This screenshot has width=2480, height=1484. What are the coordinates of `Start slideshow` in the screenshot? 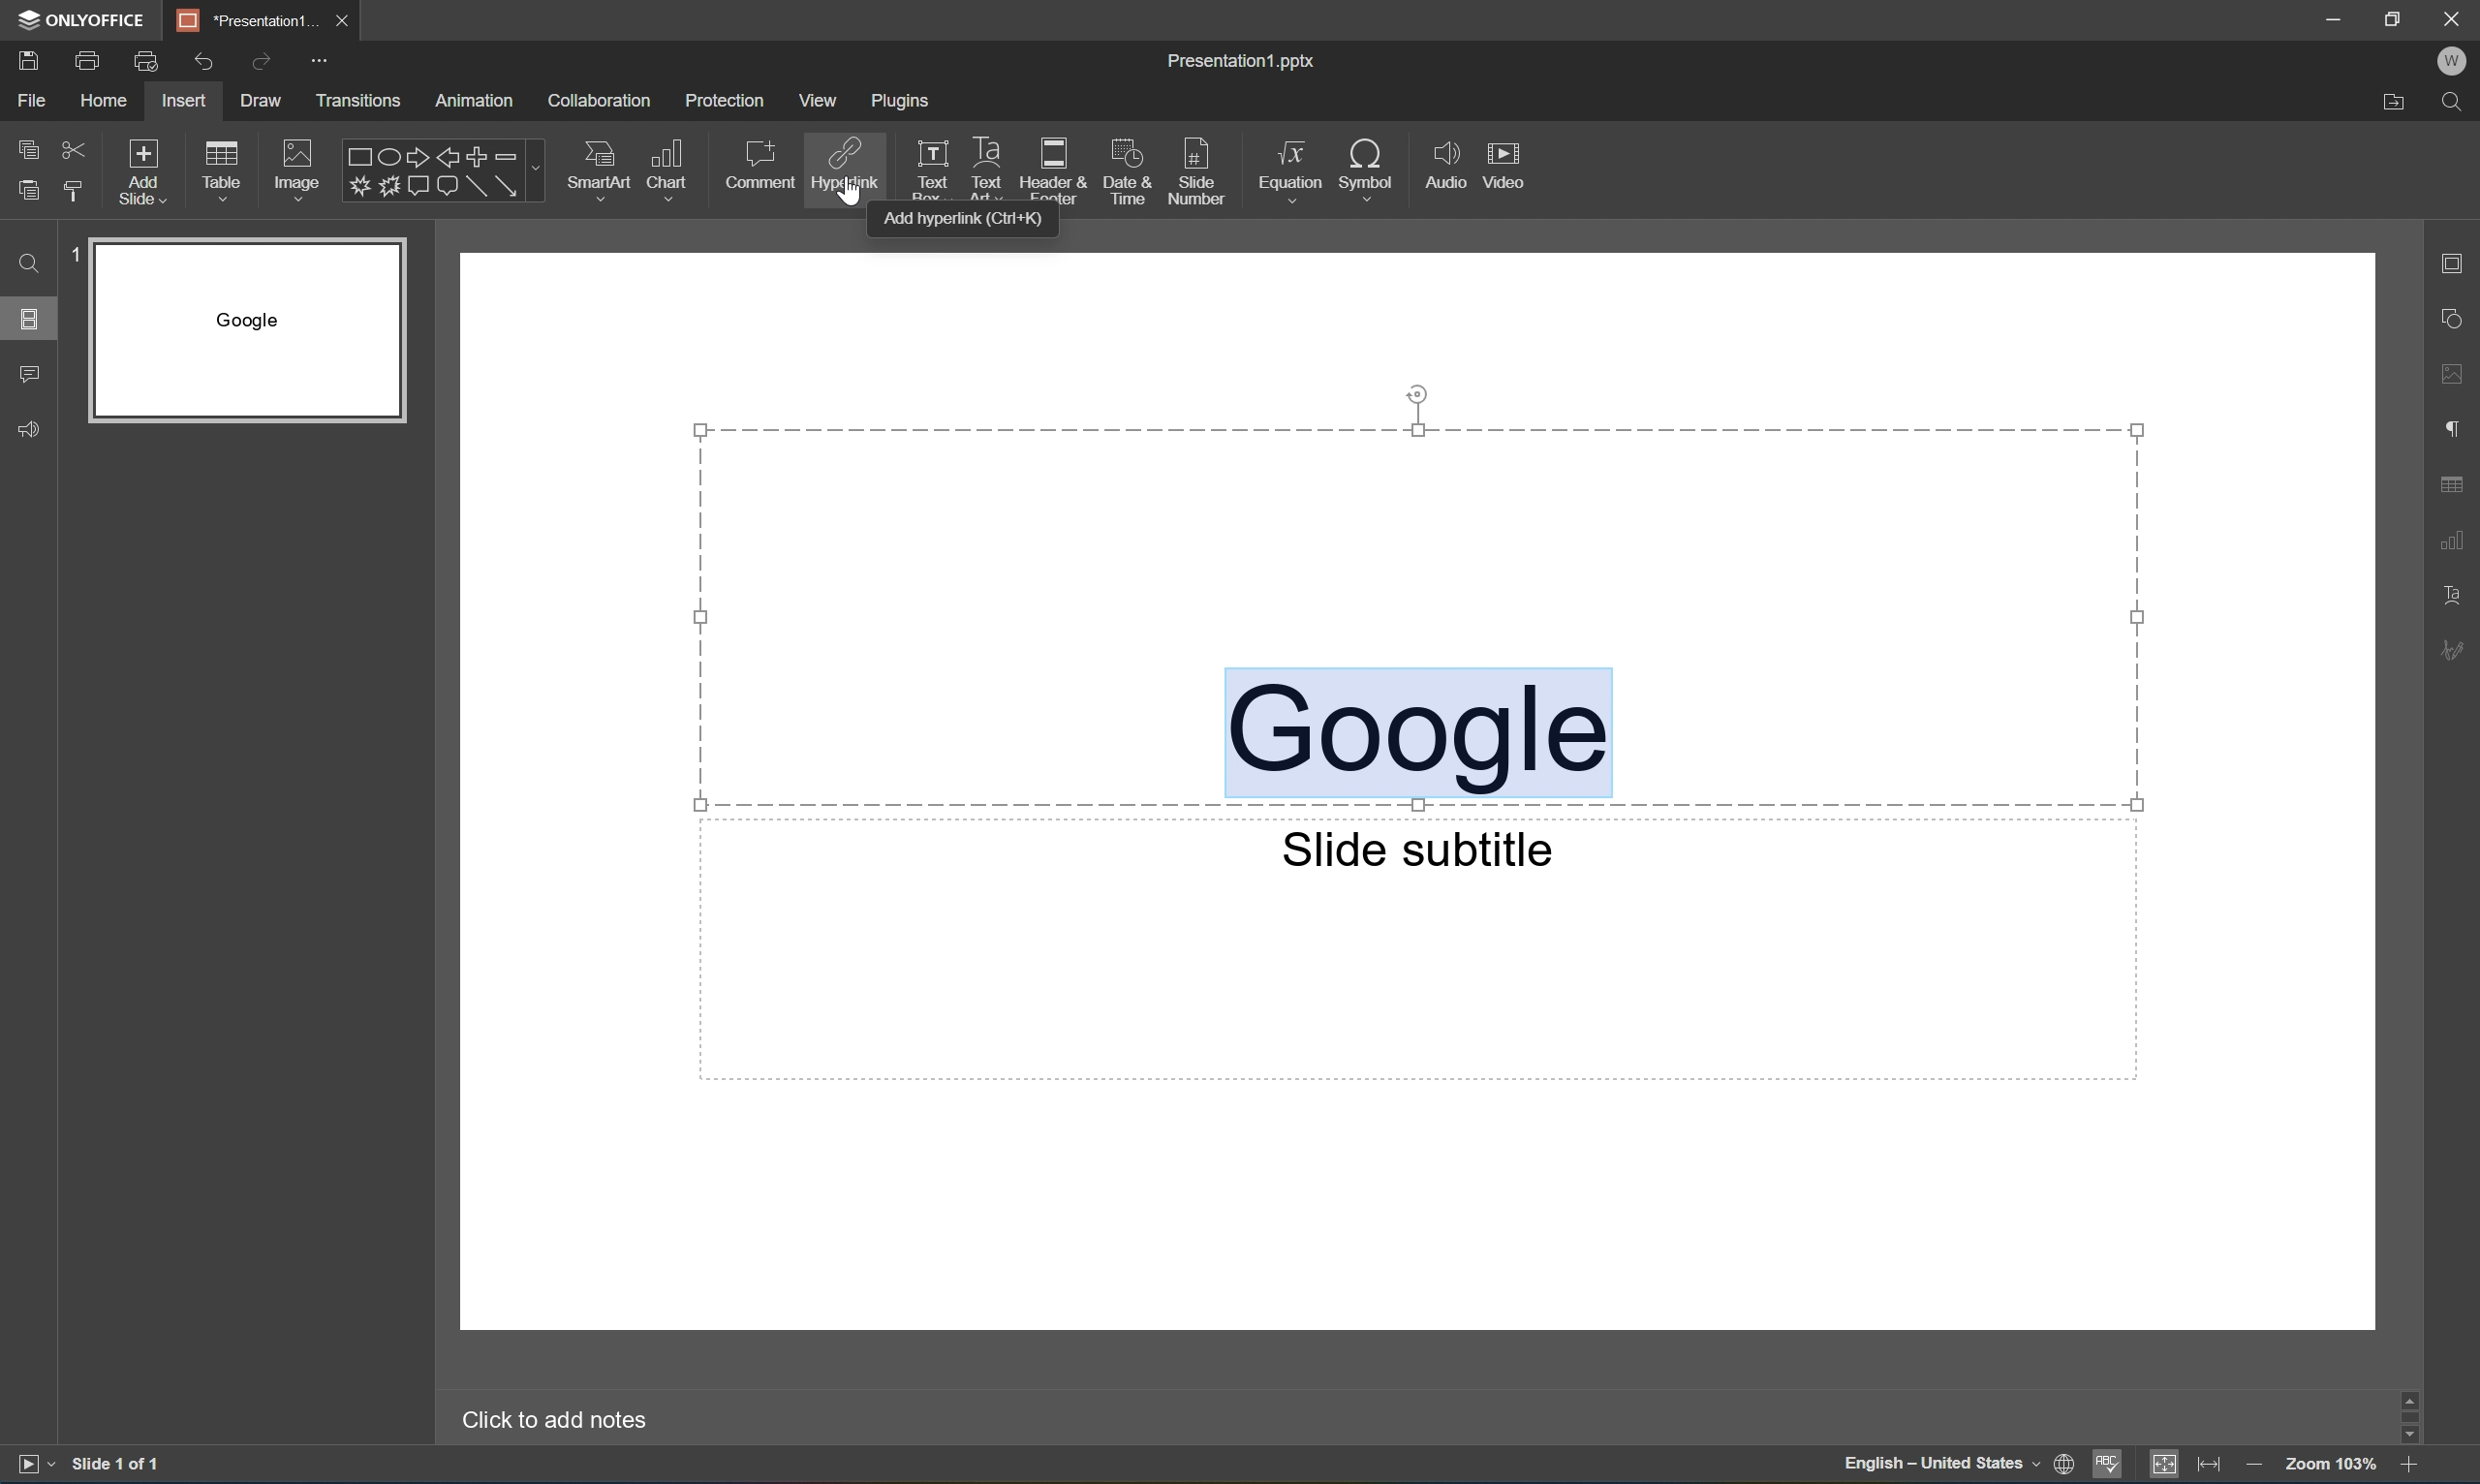 It's located at (29, 1469).